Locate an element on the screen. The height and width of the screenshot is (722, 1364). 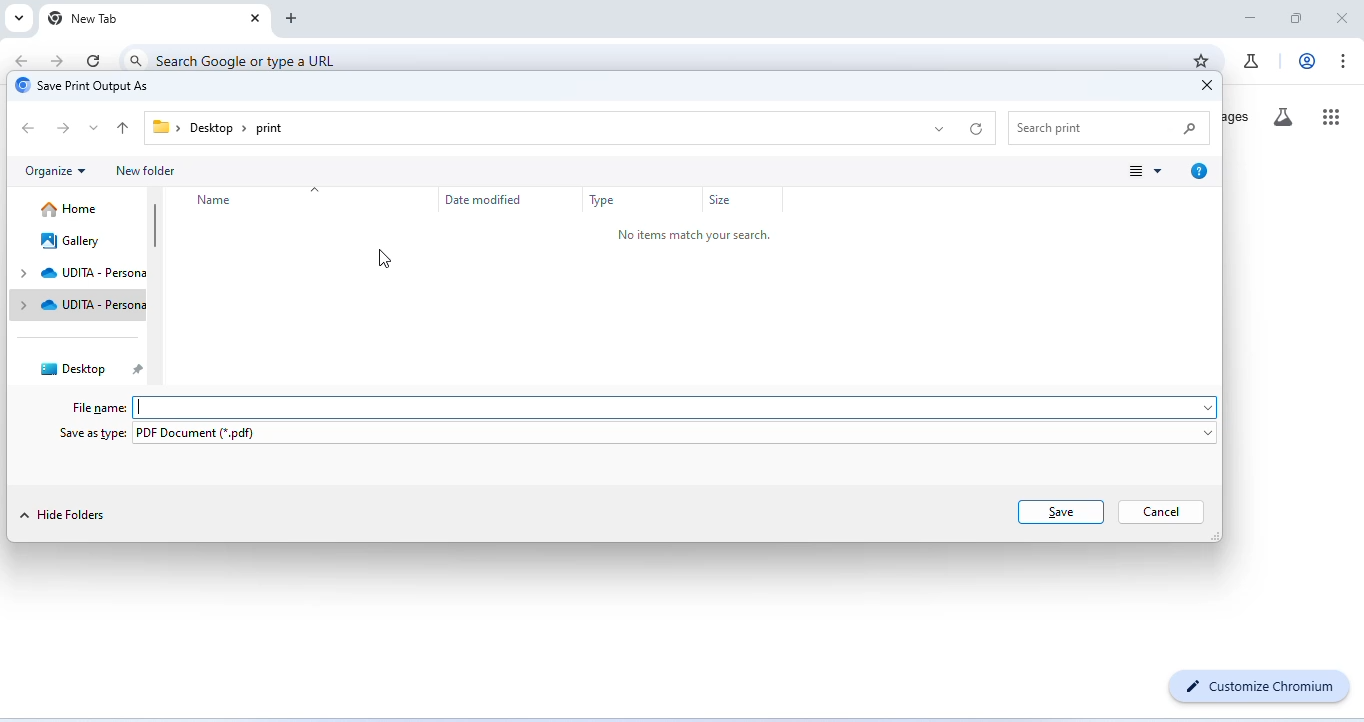
cancel is located at coordinates (1160, 513).